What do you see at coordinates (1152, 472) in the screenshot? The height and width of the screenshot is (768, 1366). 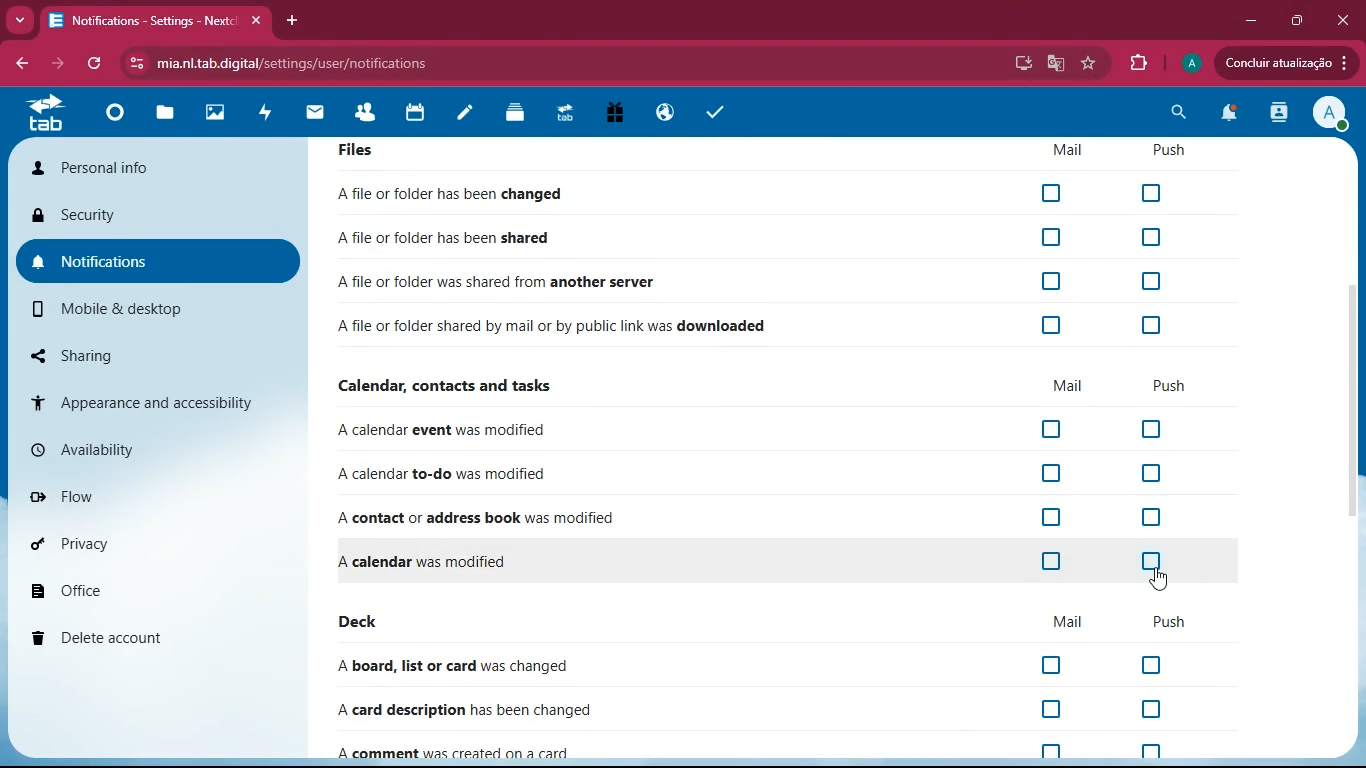 I see `off` at bounding box center [1152, 472].